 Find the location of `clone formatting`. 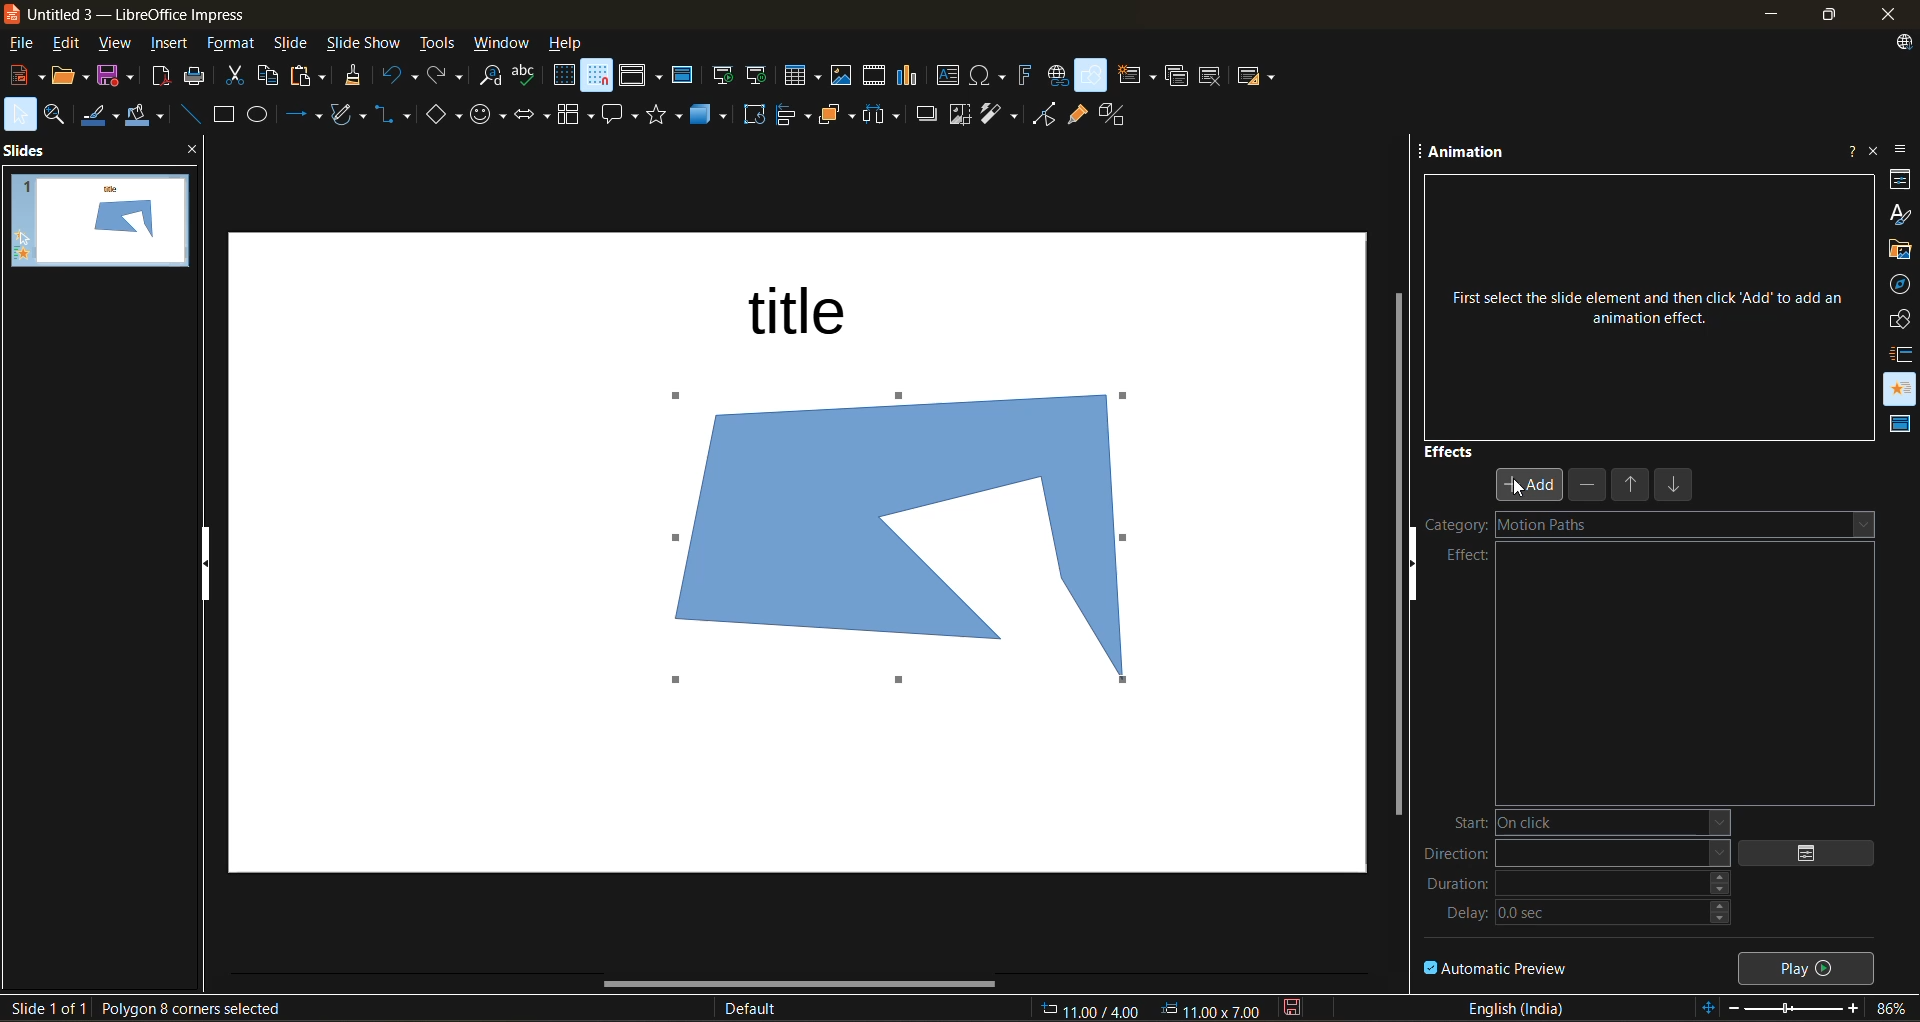

clone formatting is located at coordinates (354, 77).